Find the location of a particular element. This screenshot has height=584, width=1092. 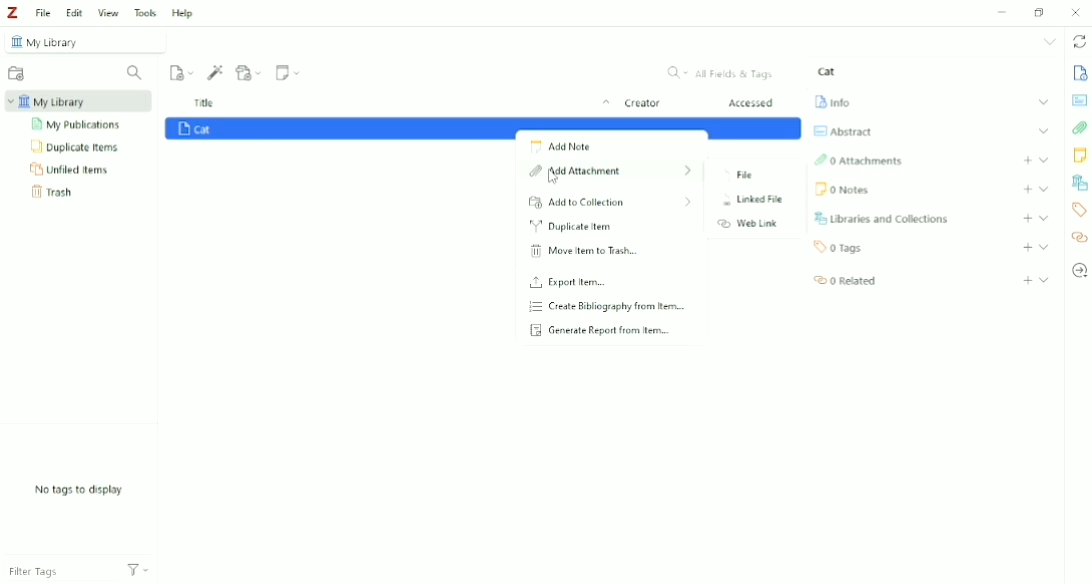

Info is located at coordinates (1079, 72).